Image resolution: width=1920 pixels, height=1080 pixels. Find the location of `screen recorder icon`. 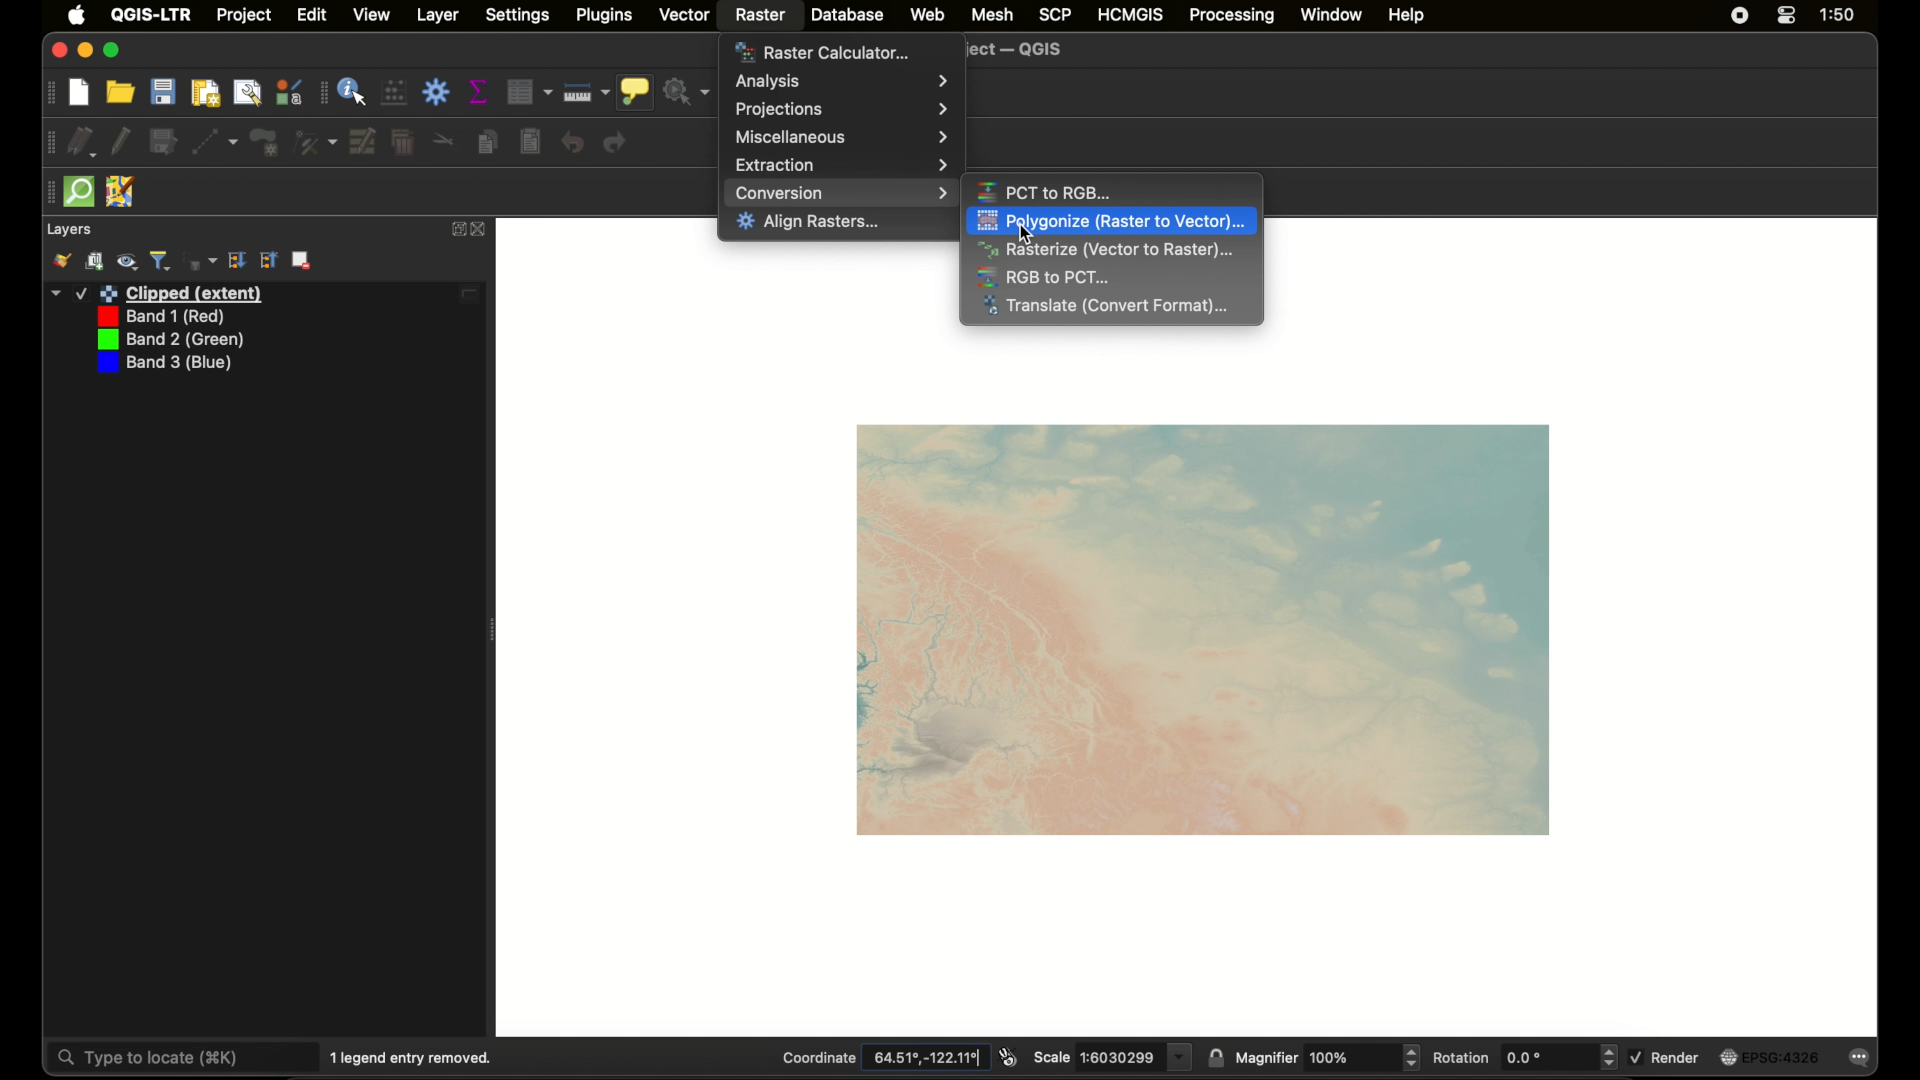

screen recorder icon is located at coordinates (1740, 16).